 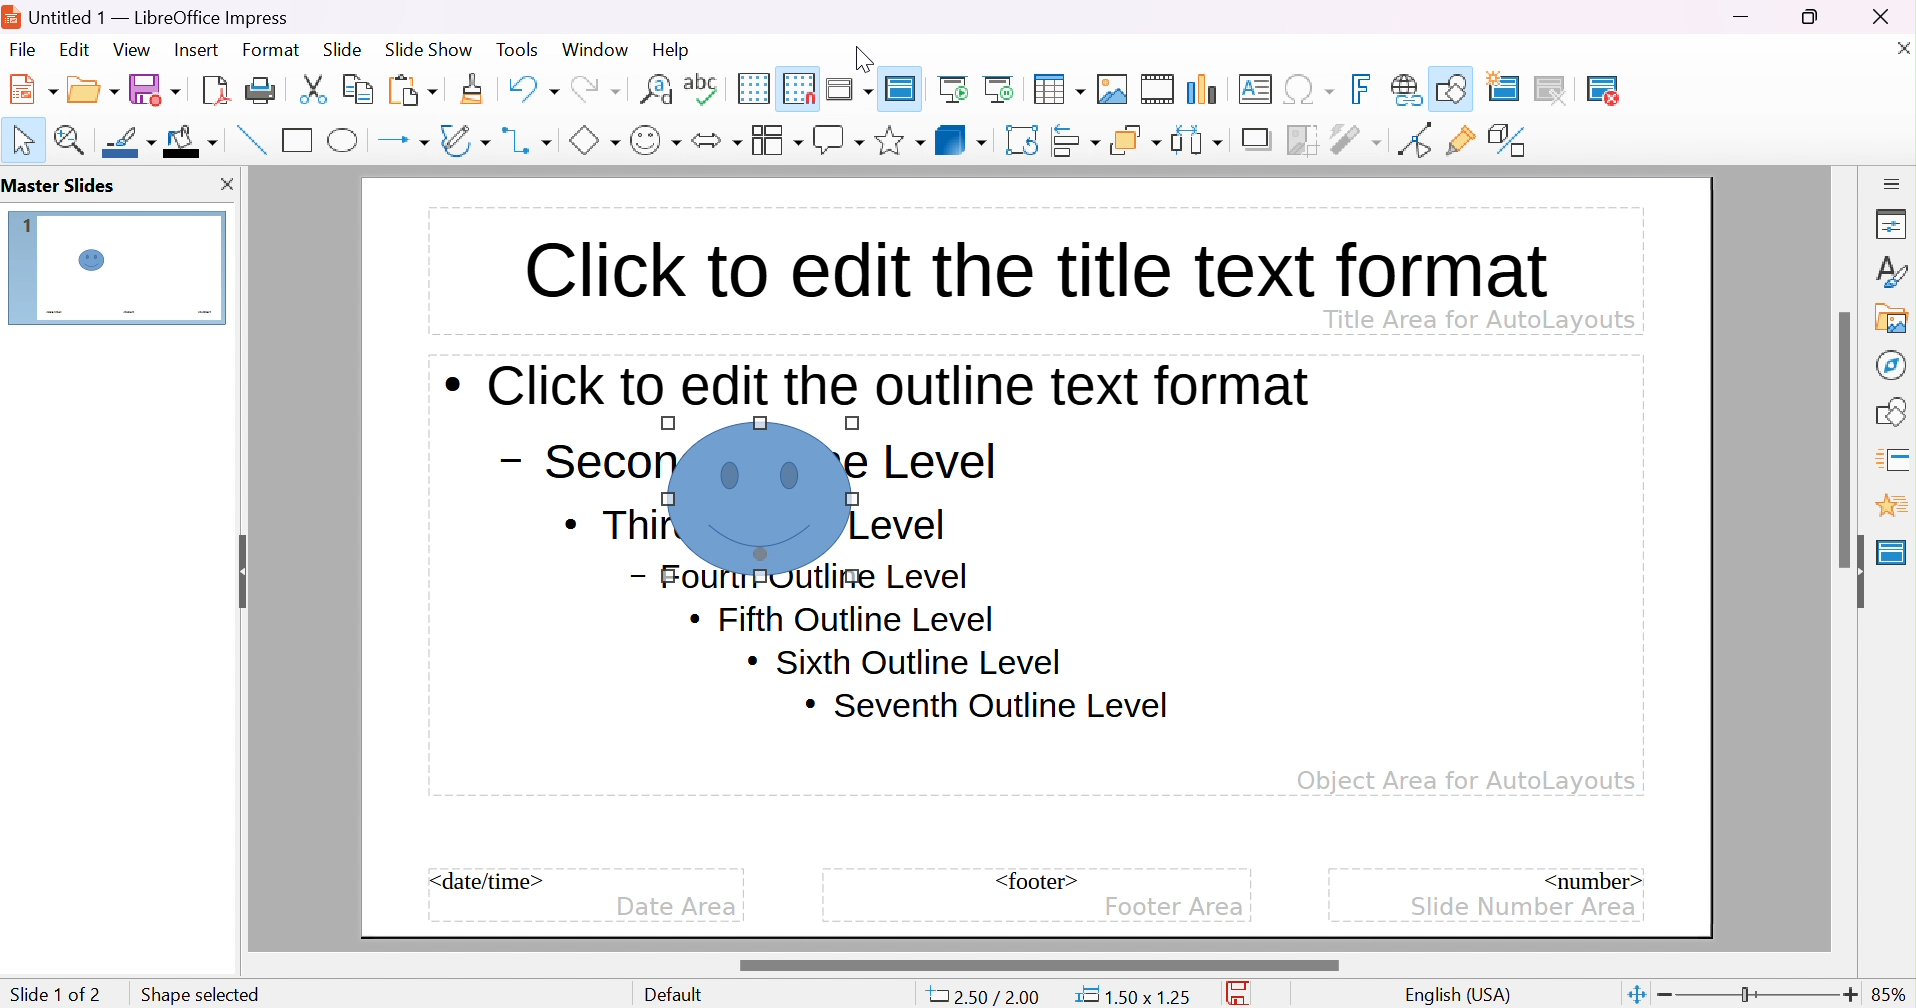 I want to click on close, so click(x=225, y=184).